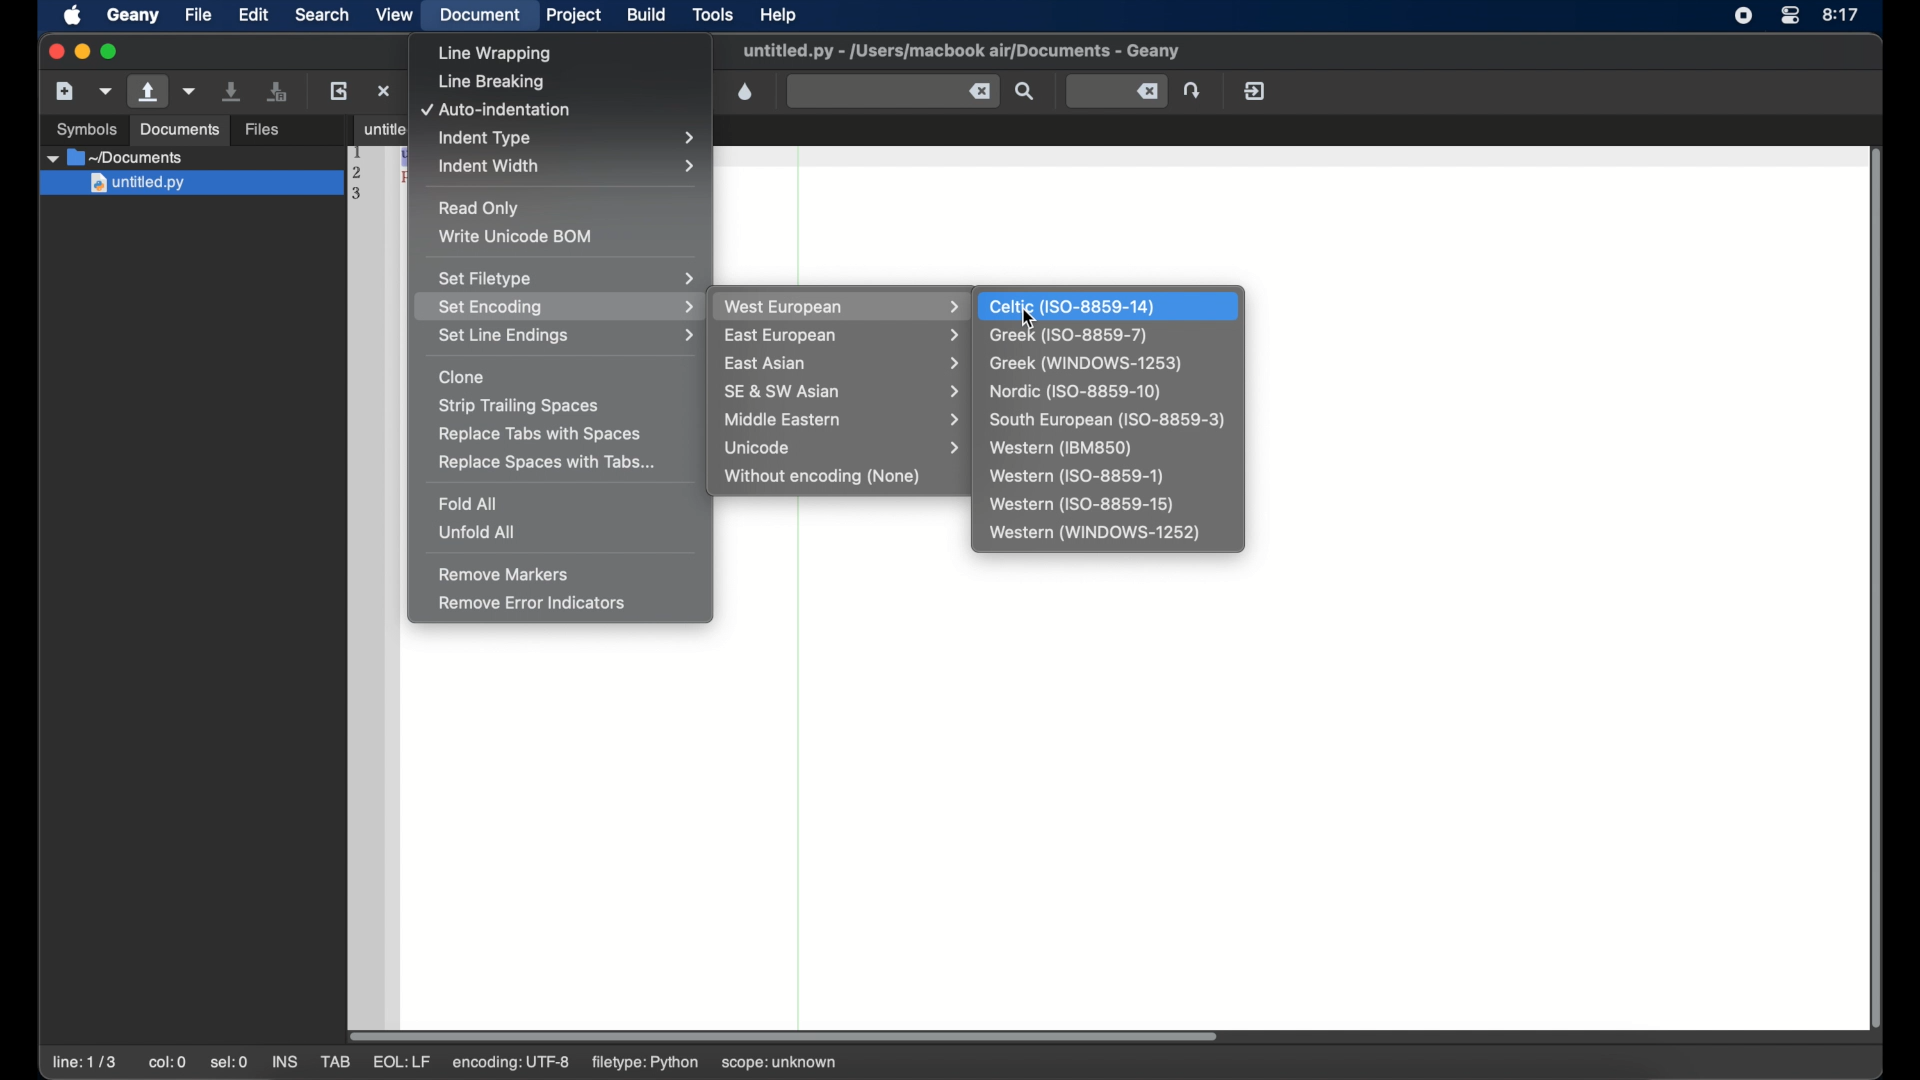 Image resolution: width=1920 pixels, height=1080 pixels. I want to click on western, so click(1076, 476).